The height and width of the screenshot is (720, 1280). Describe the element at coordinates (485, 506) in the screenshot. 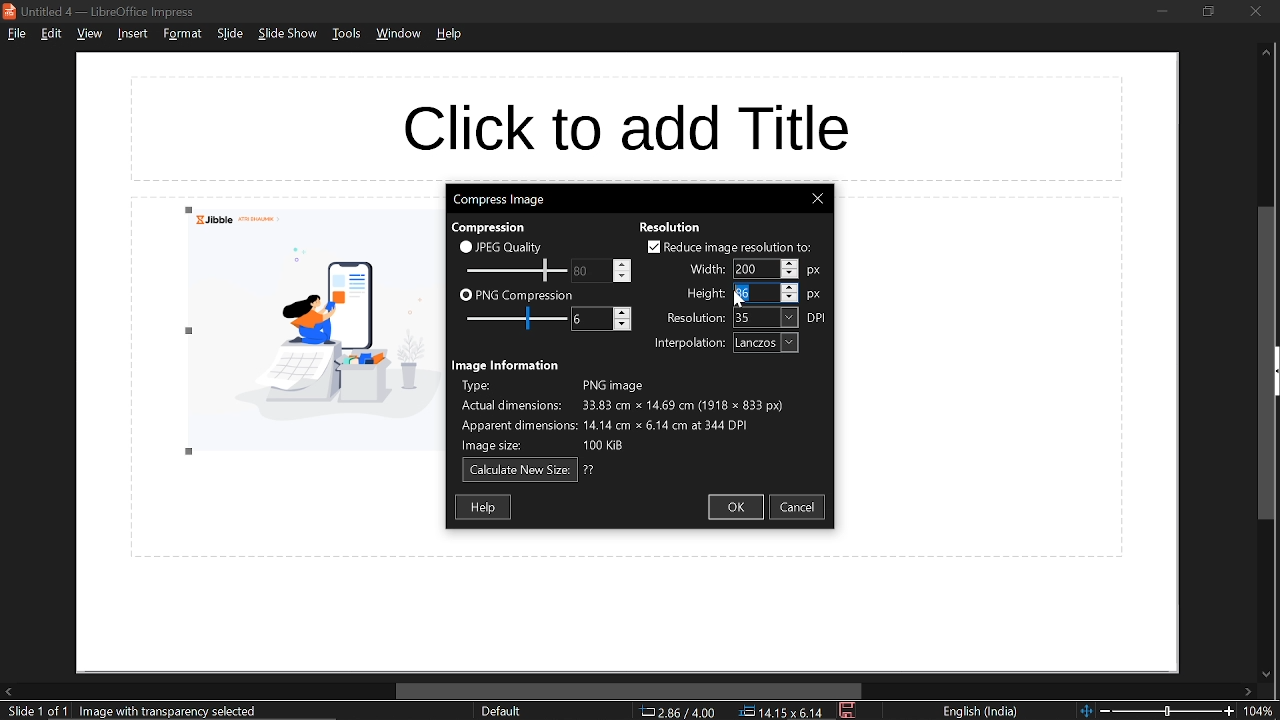

I see `help` at that location.